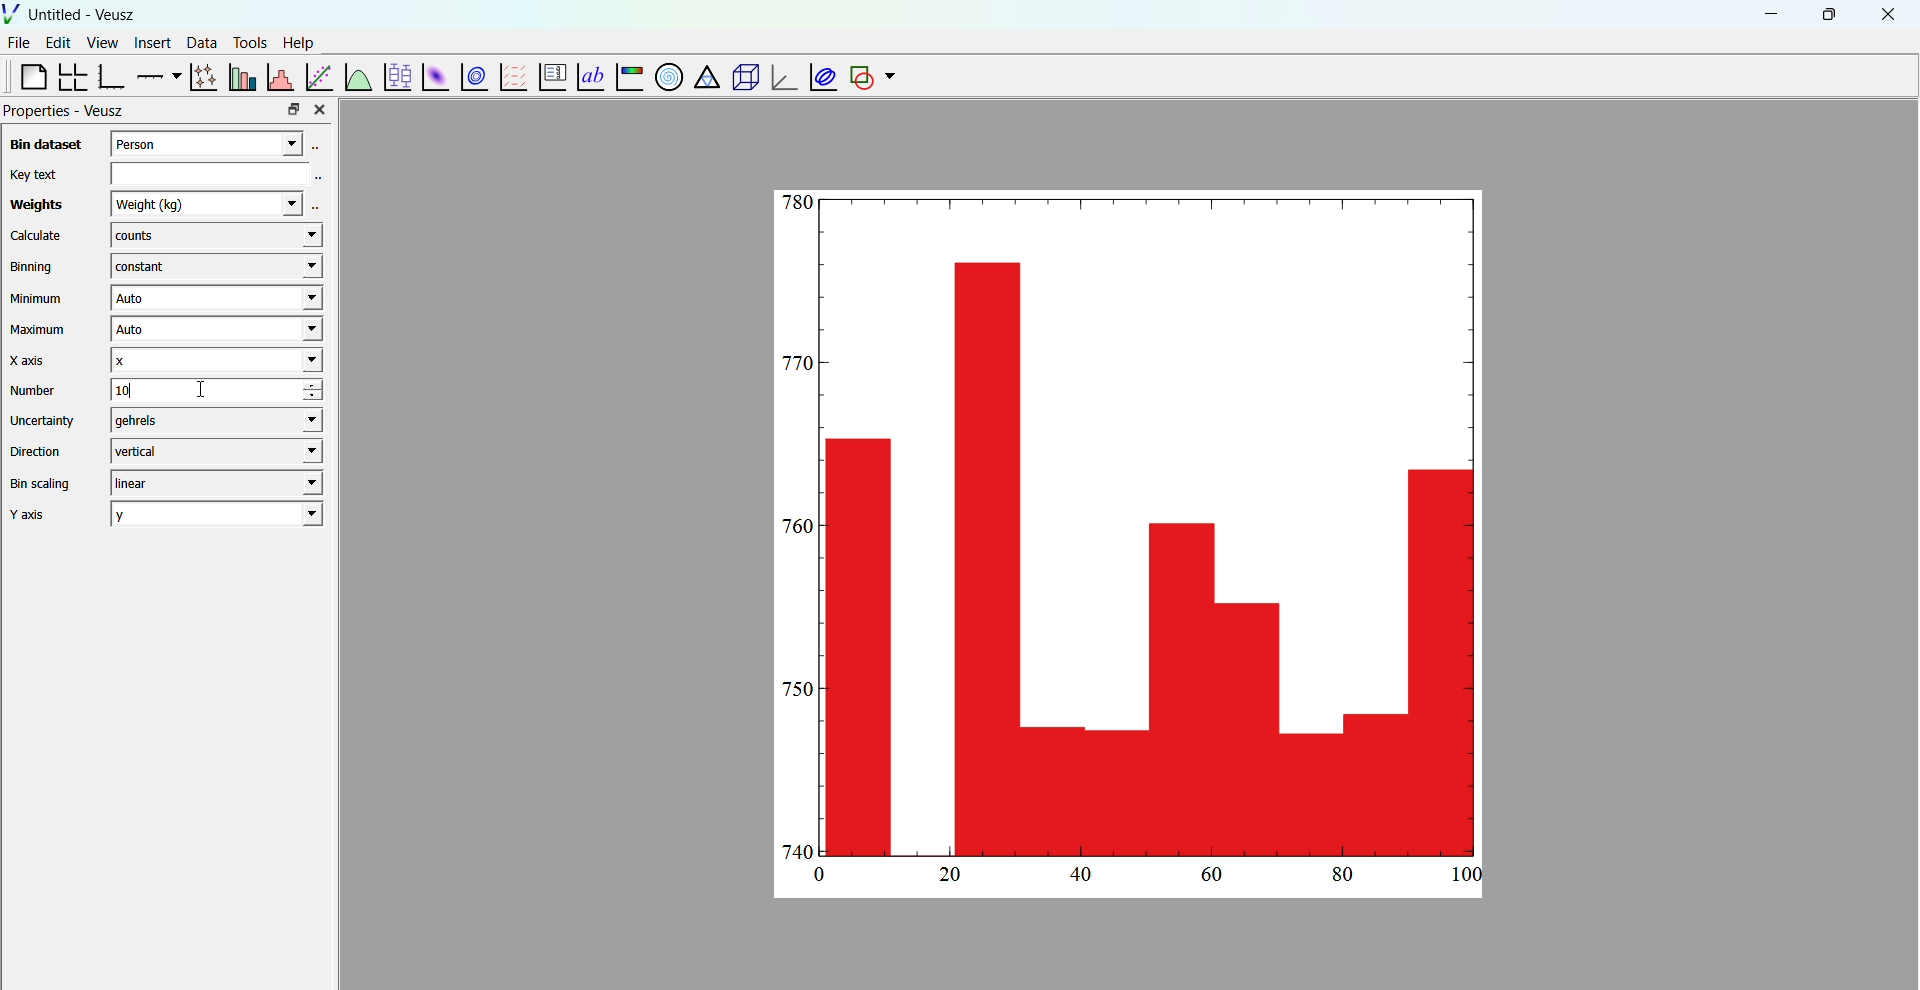 The height and width of the screenshot is (990, 1920). Describe the element at coordinates (44, 420) in the screenshot. I see `Uncertainty` at that location.